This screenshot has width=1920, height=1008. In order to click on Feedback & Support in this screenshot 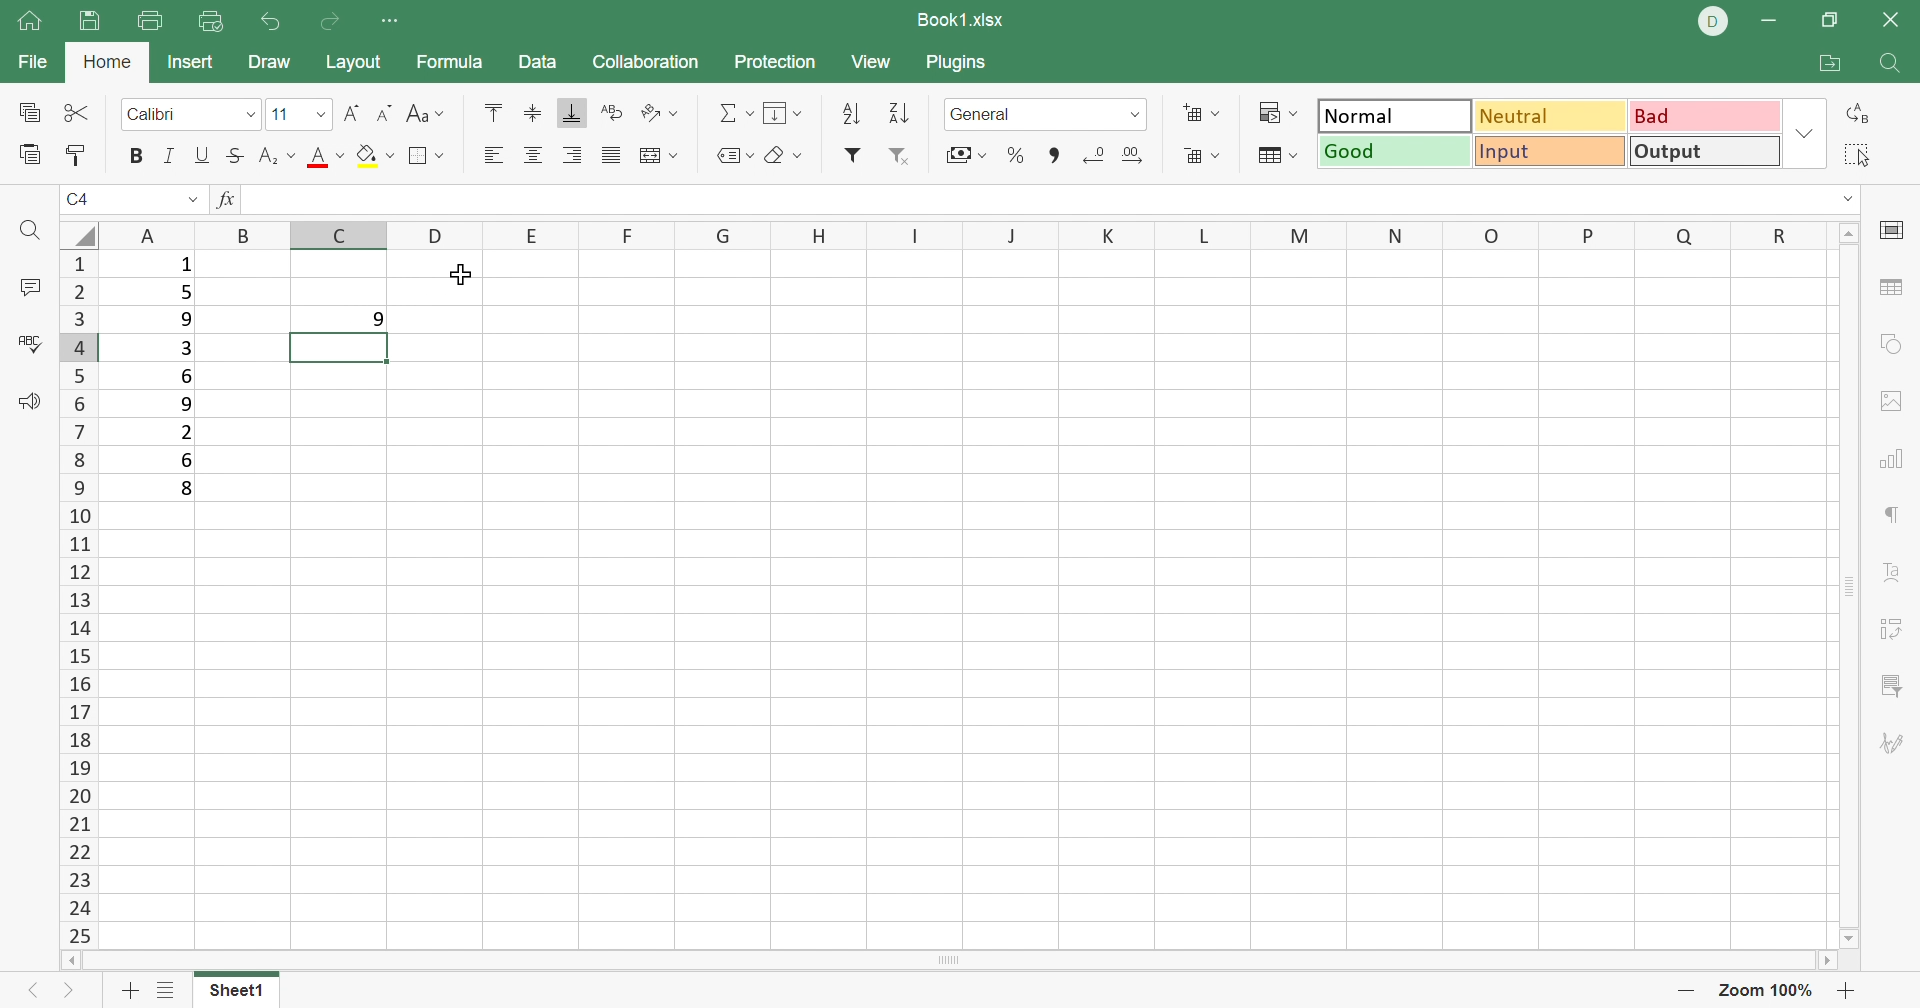, I will do `click(29, 402)`.